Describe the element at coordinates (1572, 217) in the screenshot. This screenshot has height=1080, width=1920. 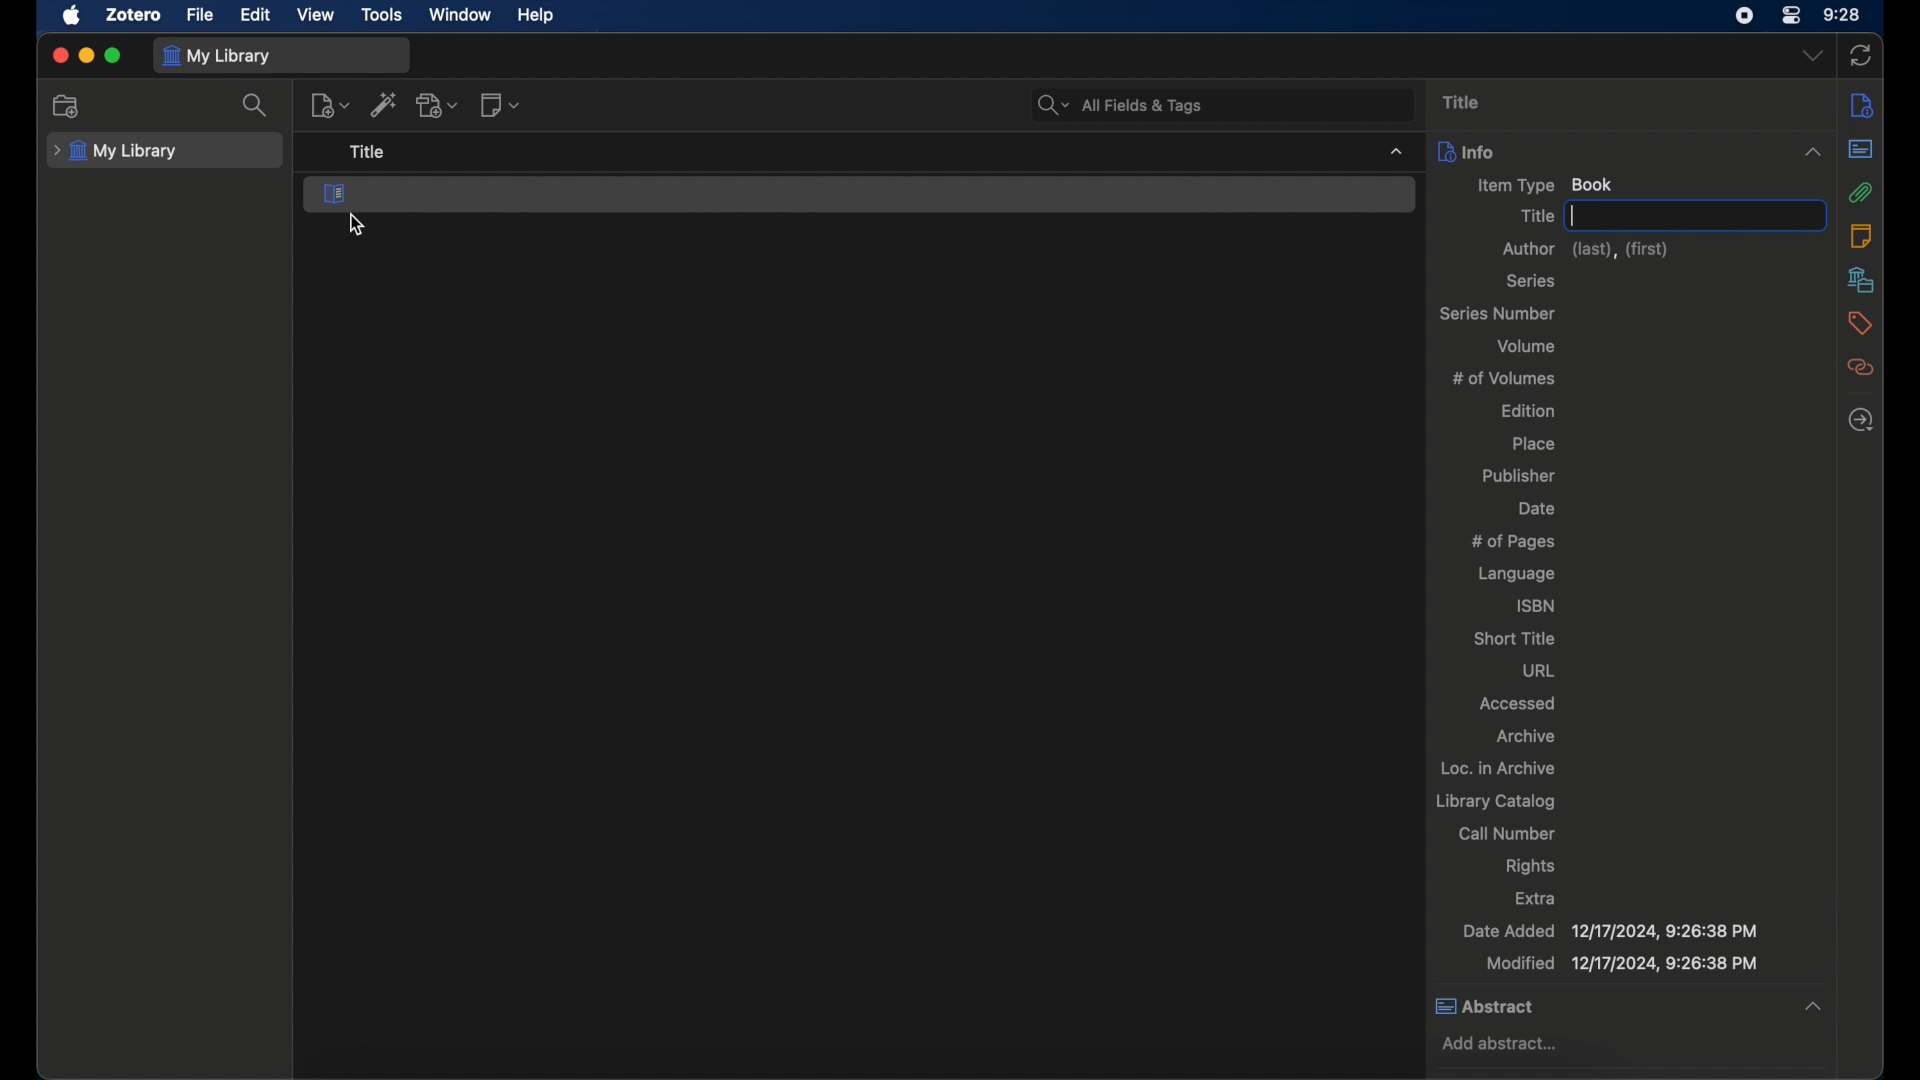
I see `text cursor` at that location.